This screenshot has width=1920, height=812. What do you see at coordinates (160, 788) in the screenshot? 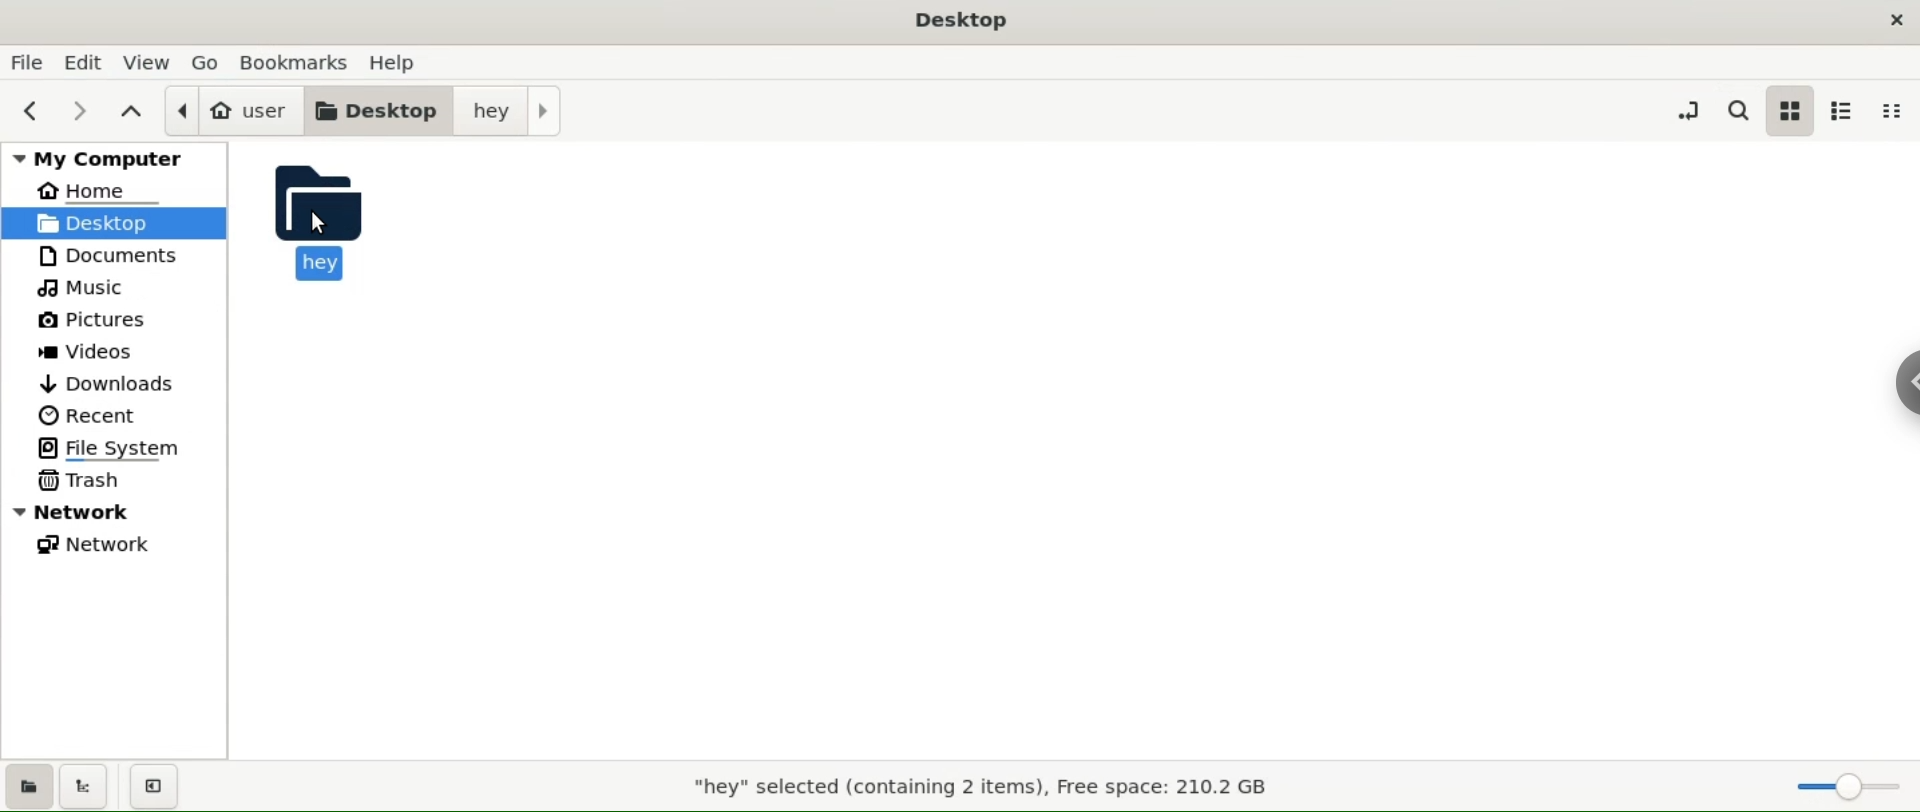
I see `close sidebars` at bounding box center [160, 788].